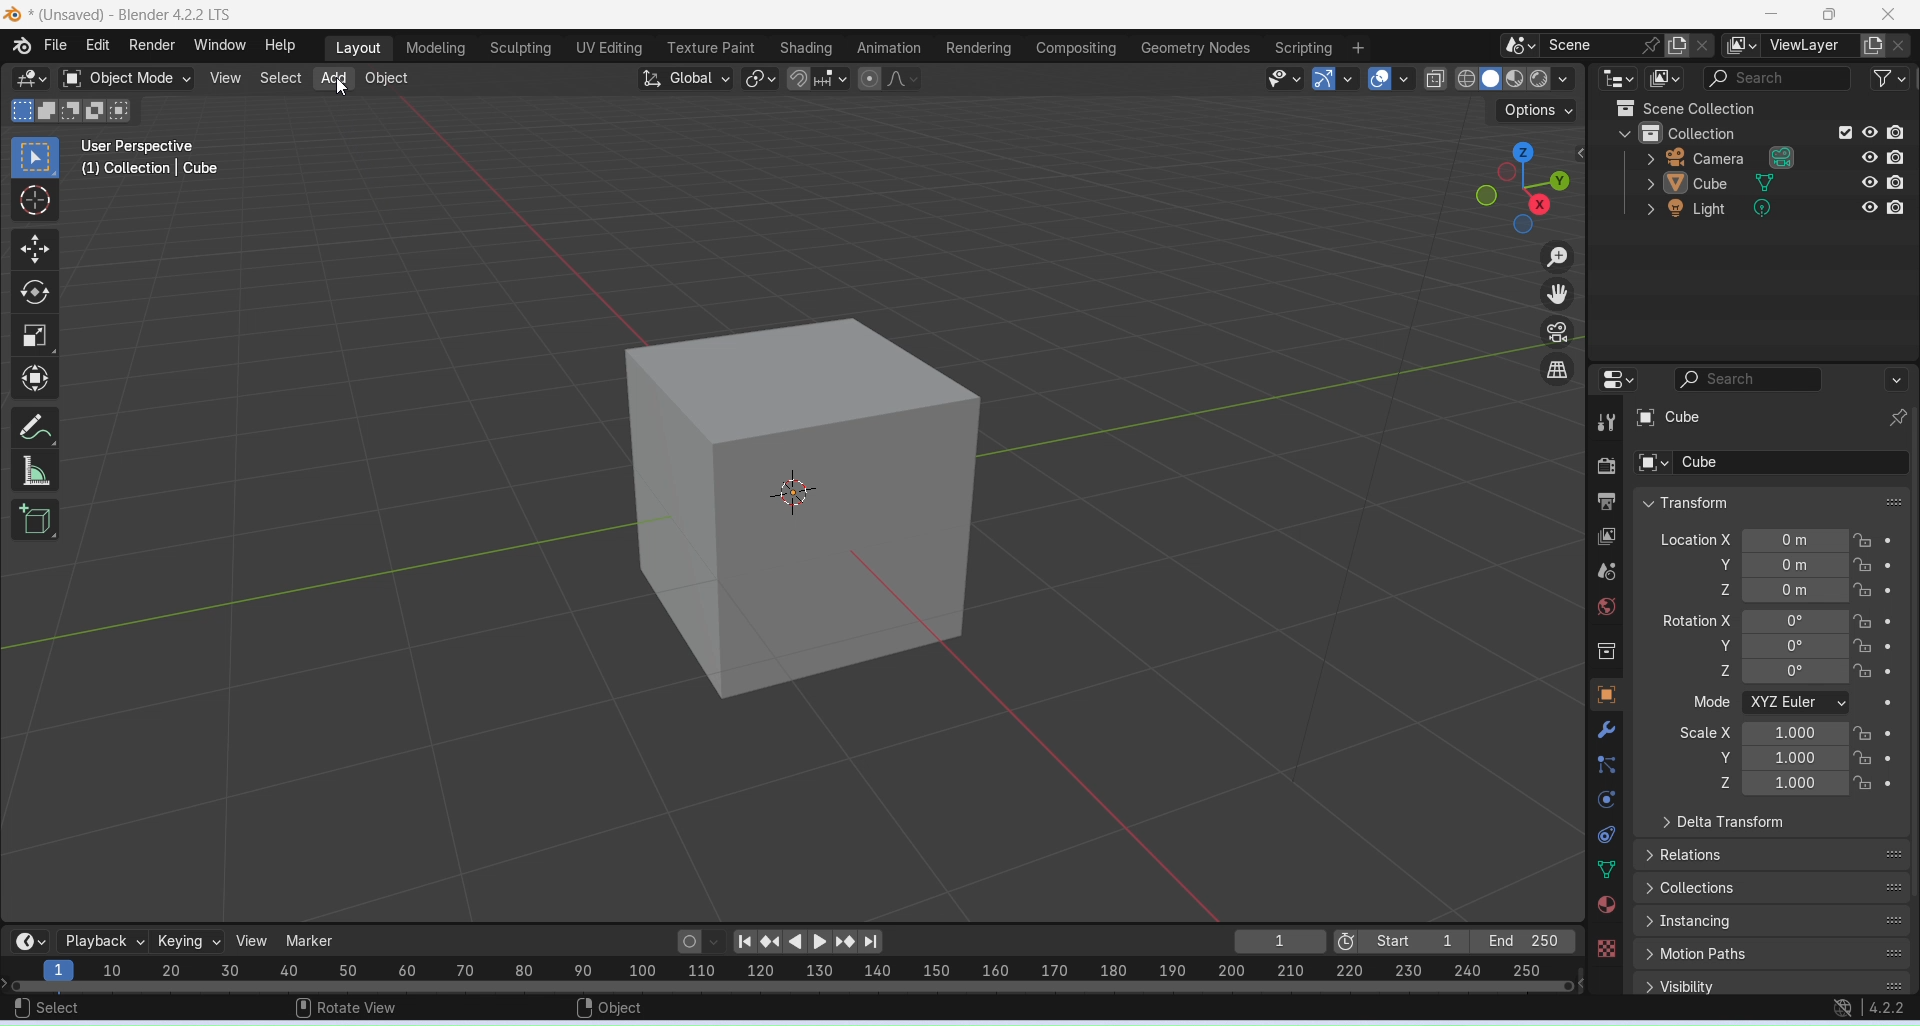  Describe the element at coordinates (152, 45) in the screenshot. I see `Render` at that location.